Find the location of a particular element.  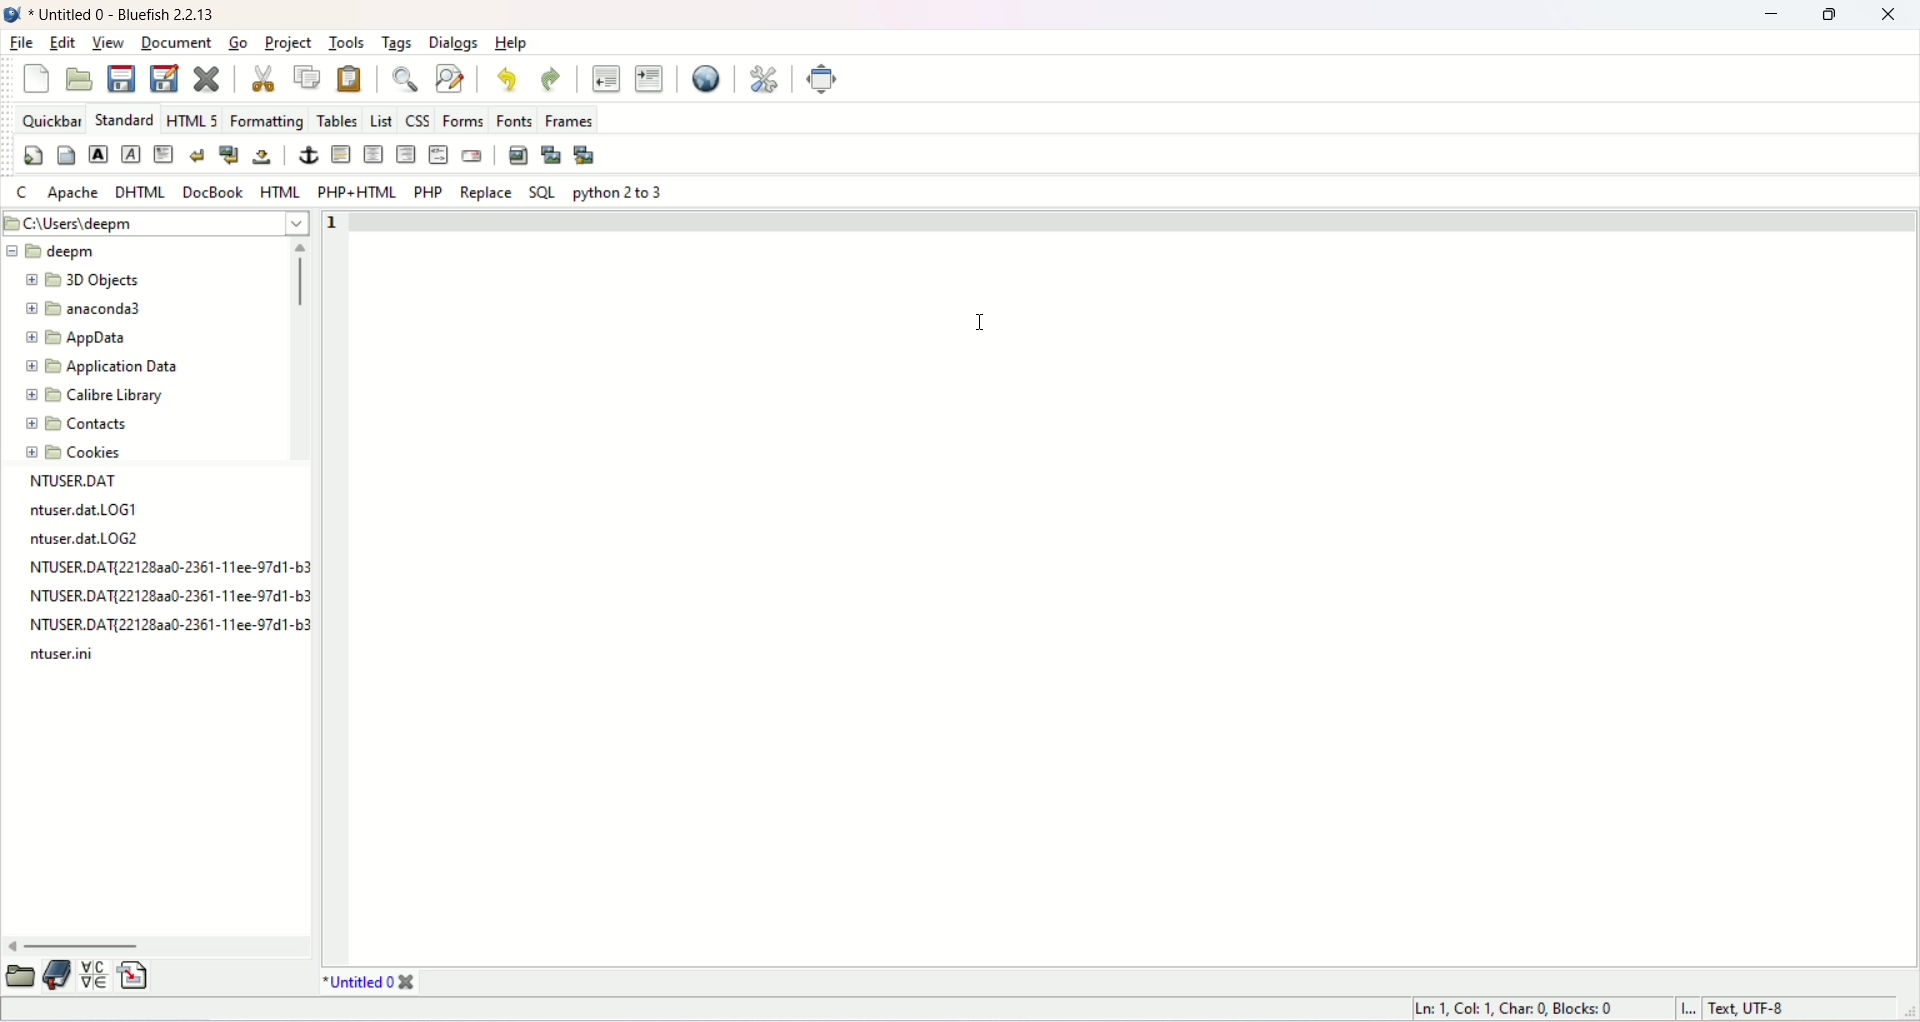

list is located at coordinates (382, 121).